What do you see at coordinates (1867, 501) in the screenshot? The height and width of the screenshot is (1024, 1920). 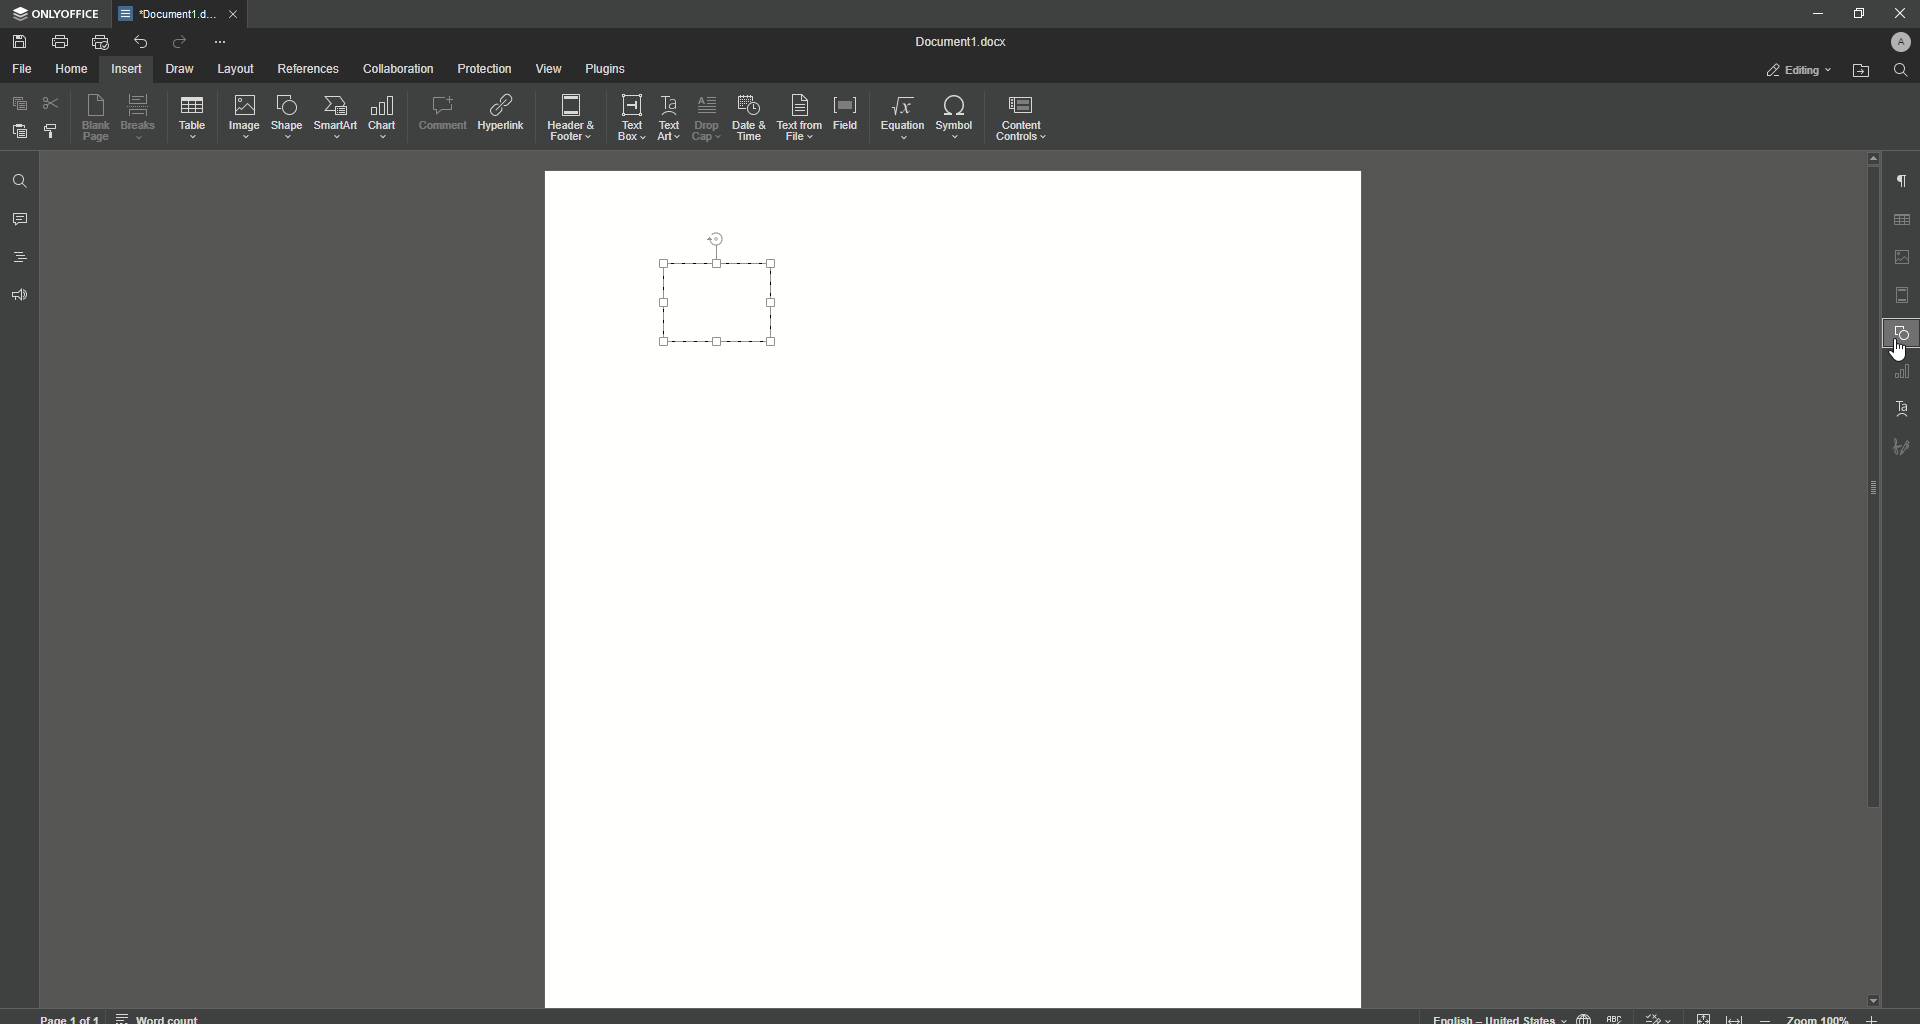 I see `Scroll` at bounding box center [1867, 501].